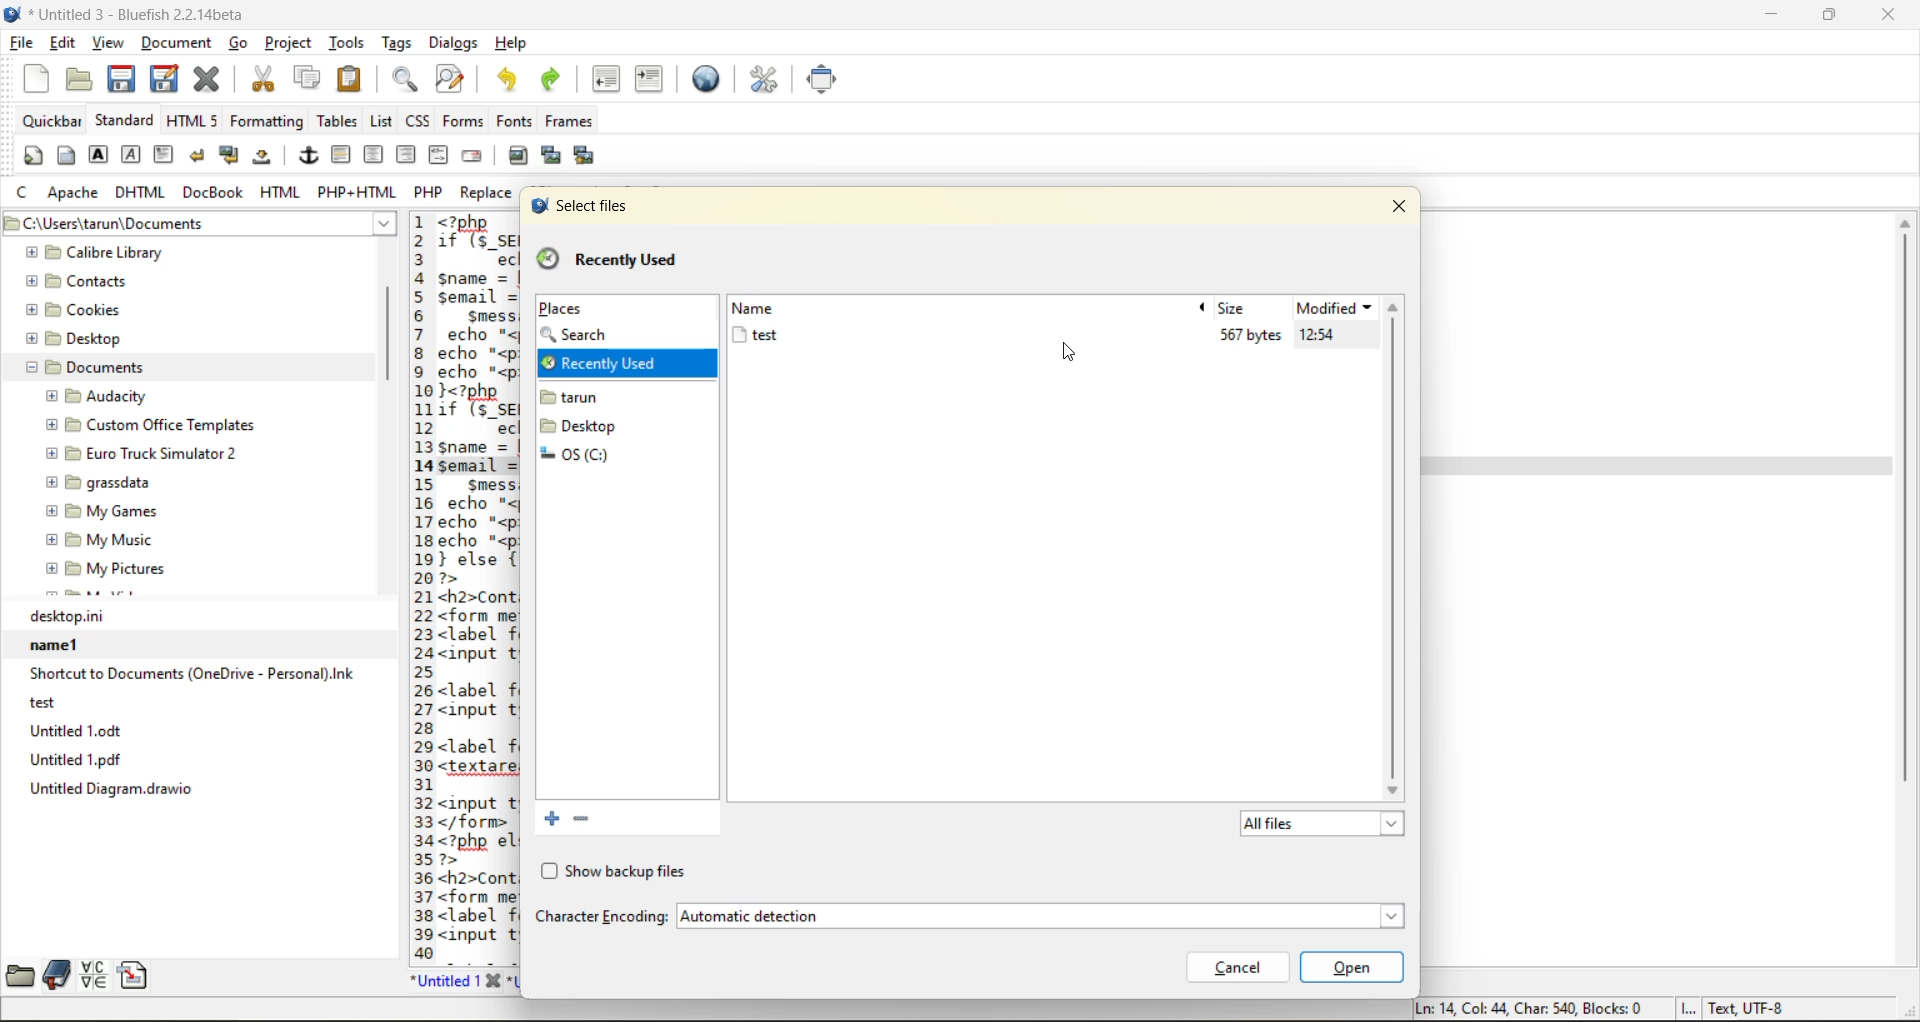 The height and width of the screenshot is (1022, 1920). What do you see at coordinates (375, 155) in the screenshot?
I see `center` at bounding box center [375, 155].